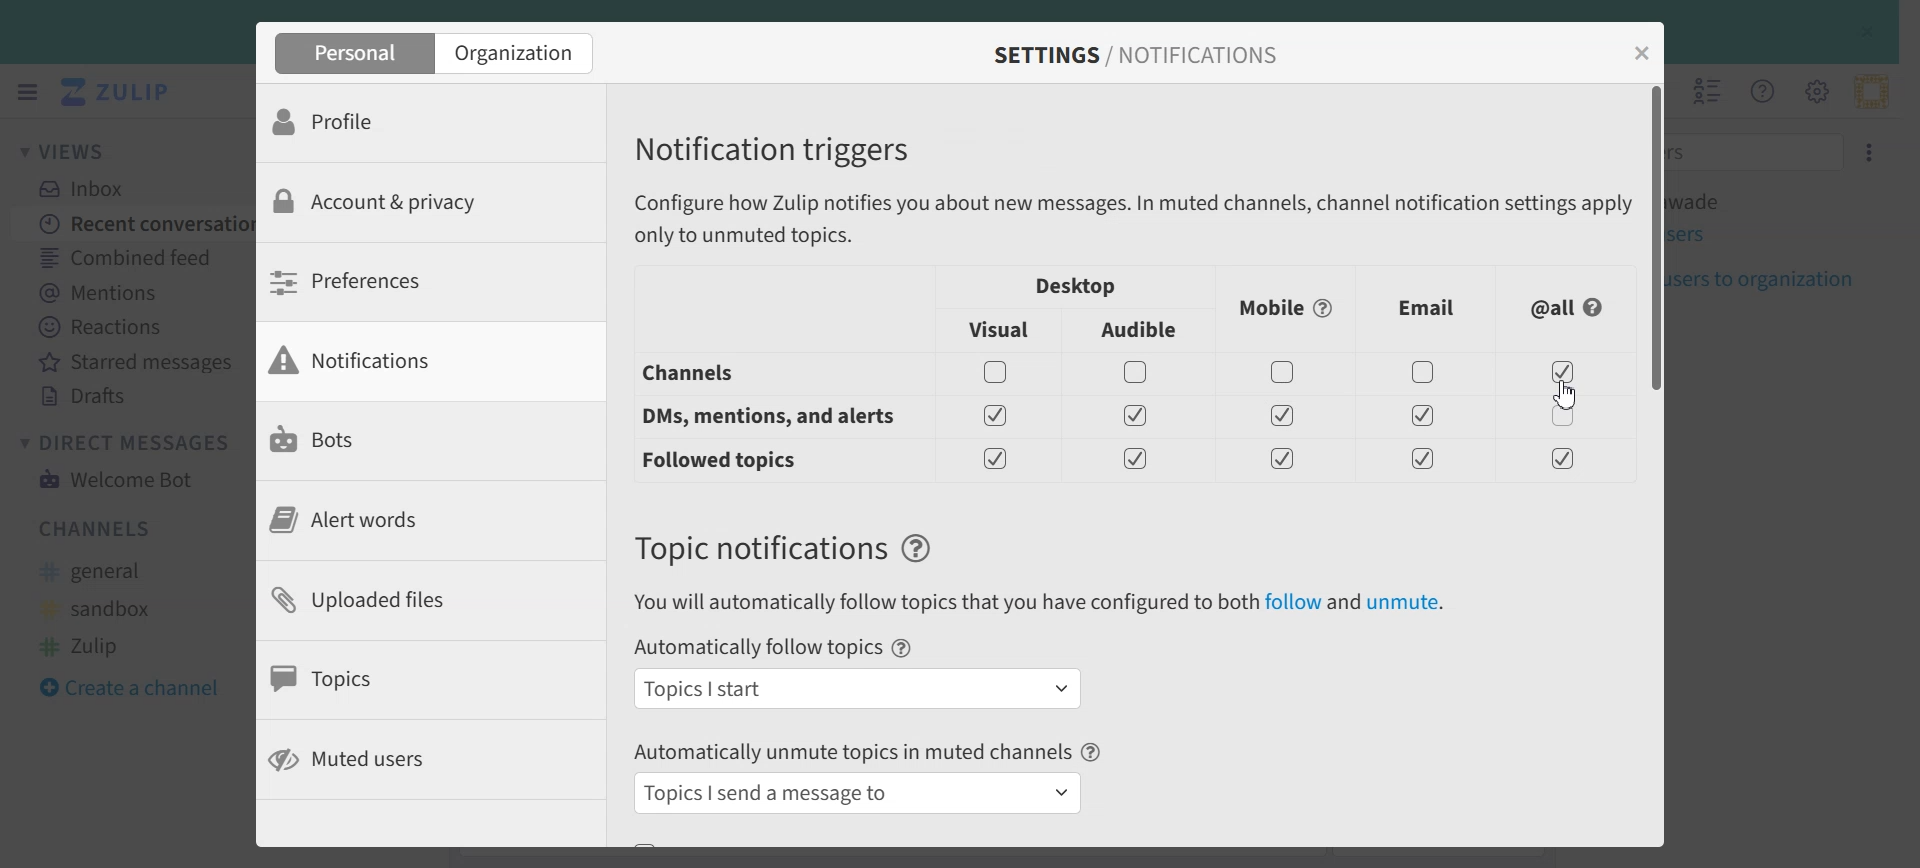  Describe the element at coordinates (403, 520) in the screenshot. I see `Alert words ` at that location.